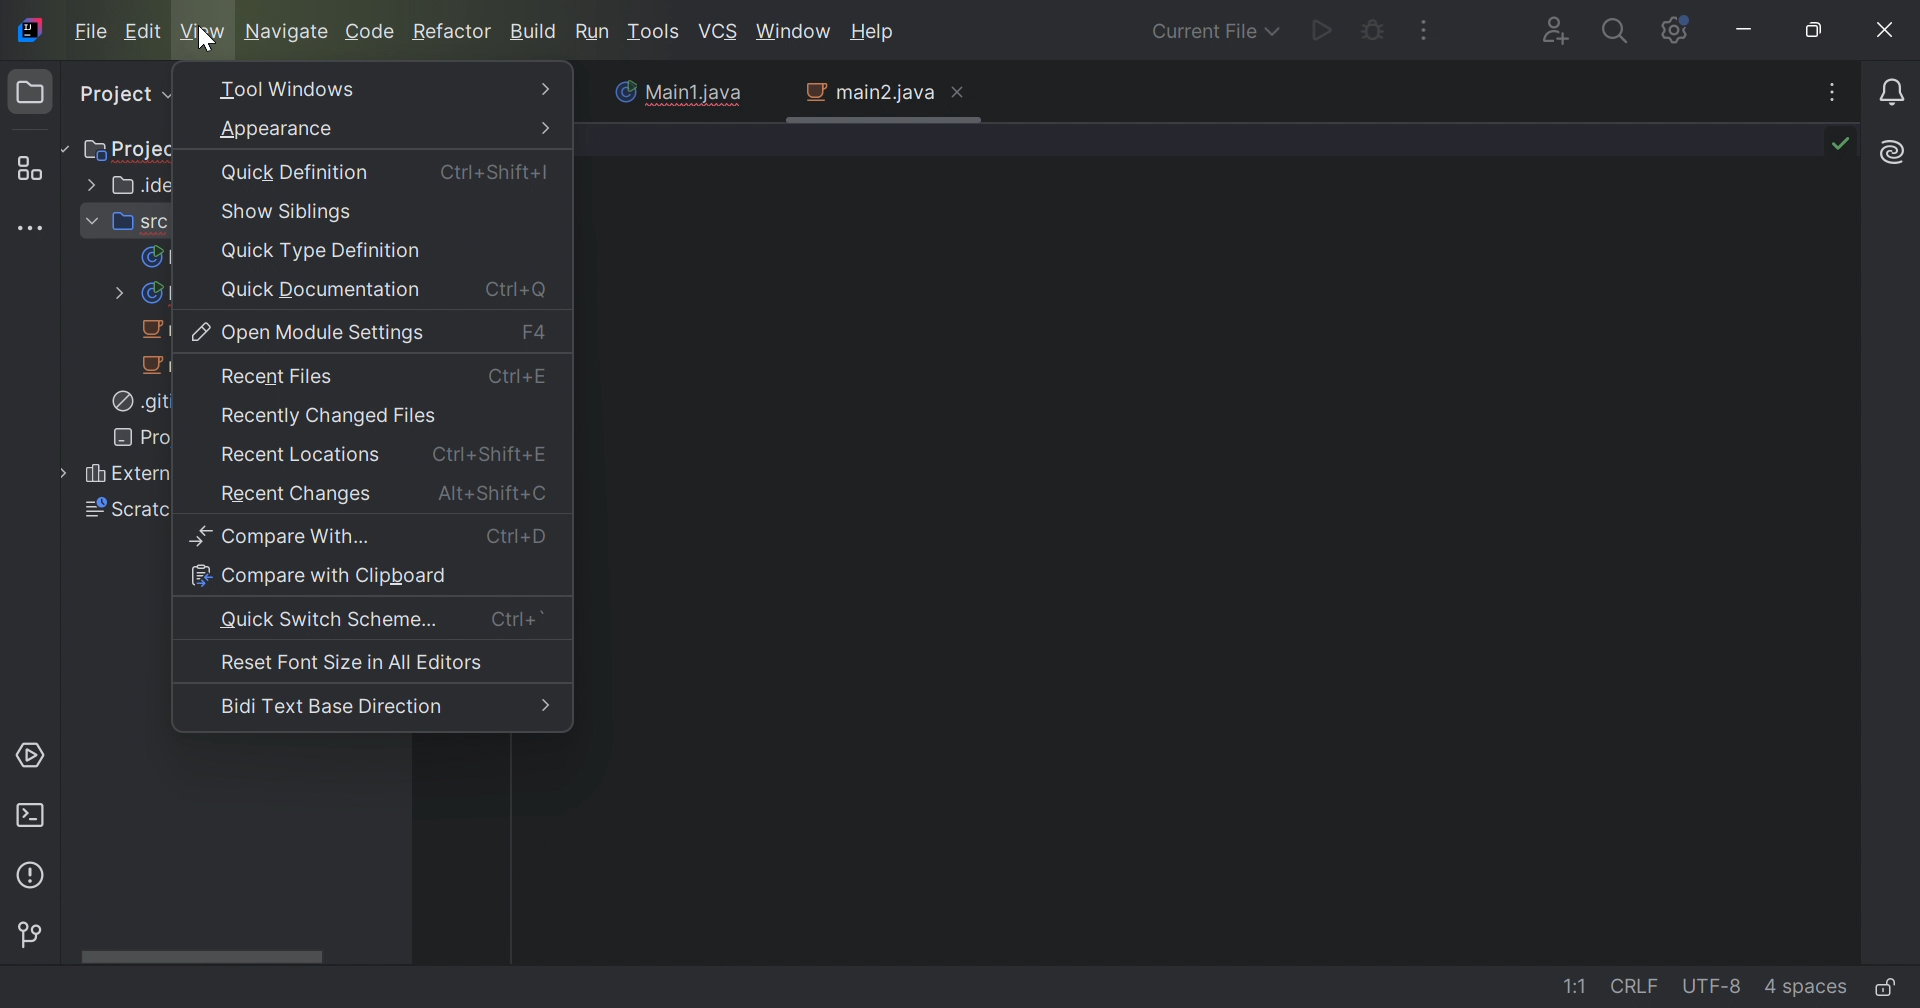 Image resolution: width=1920 pixels, height=1008 pixels. What do you see at coordinates (352, 666) in the screenshot?
I see `Reset font size in all editors` at bounding box center [352, 666].